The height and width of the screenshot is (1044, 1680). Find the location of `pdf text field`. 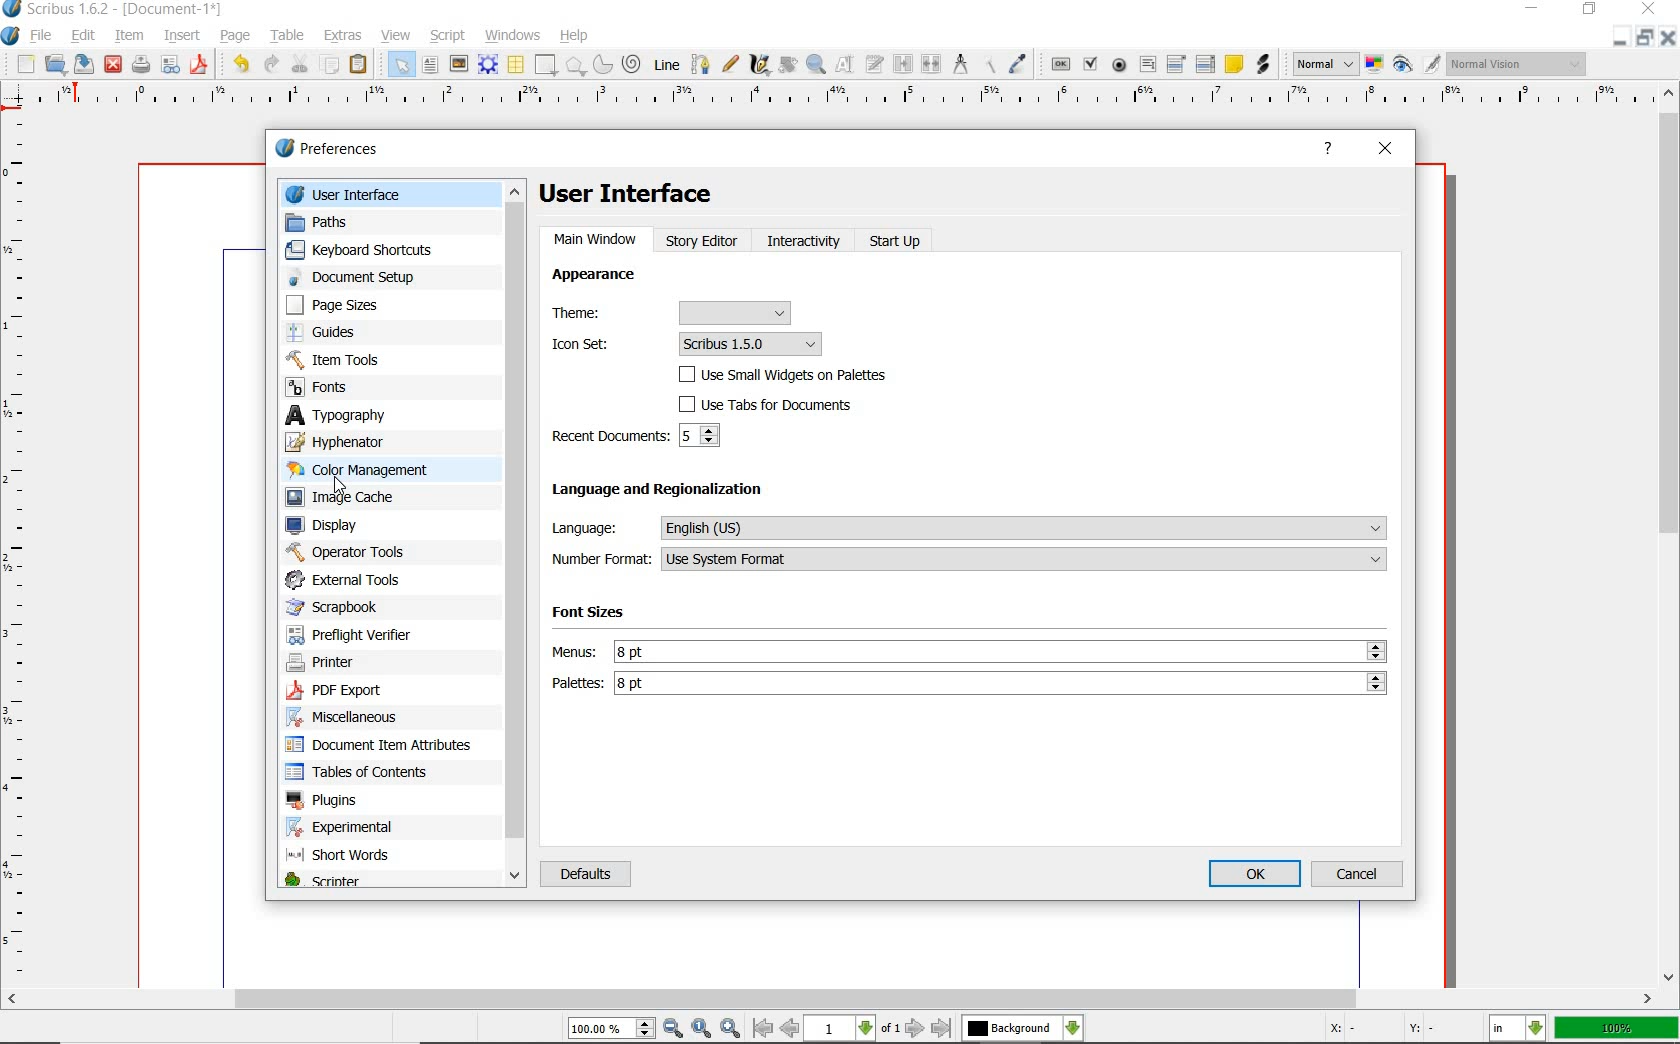

pdf text field is located at coordinates (1147, 64).